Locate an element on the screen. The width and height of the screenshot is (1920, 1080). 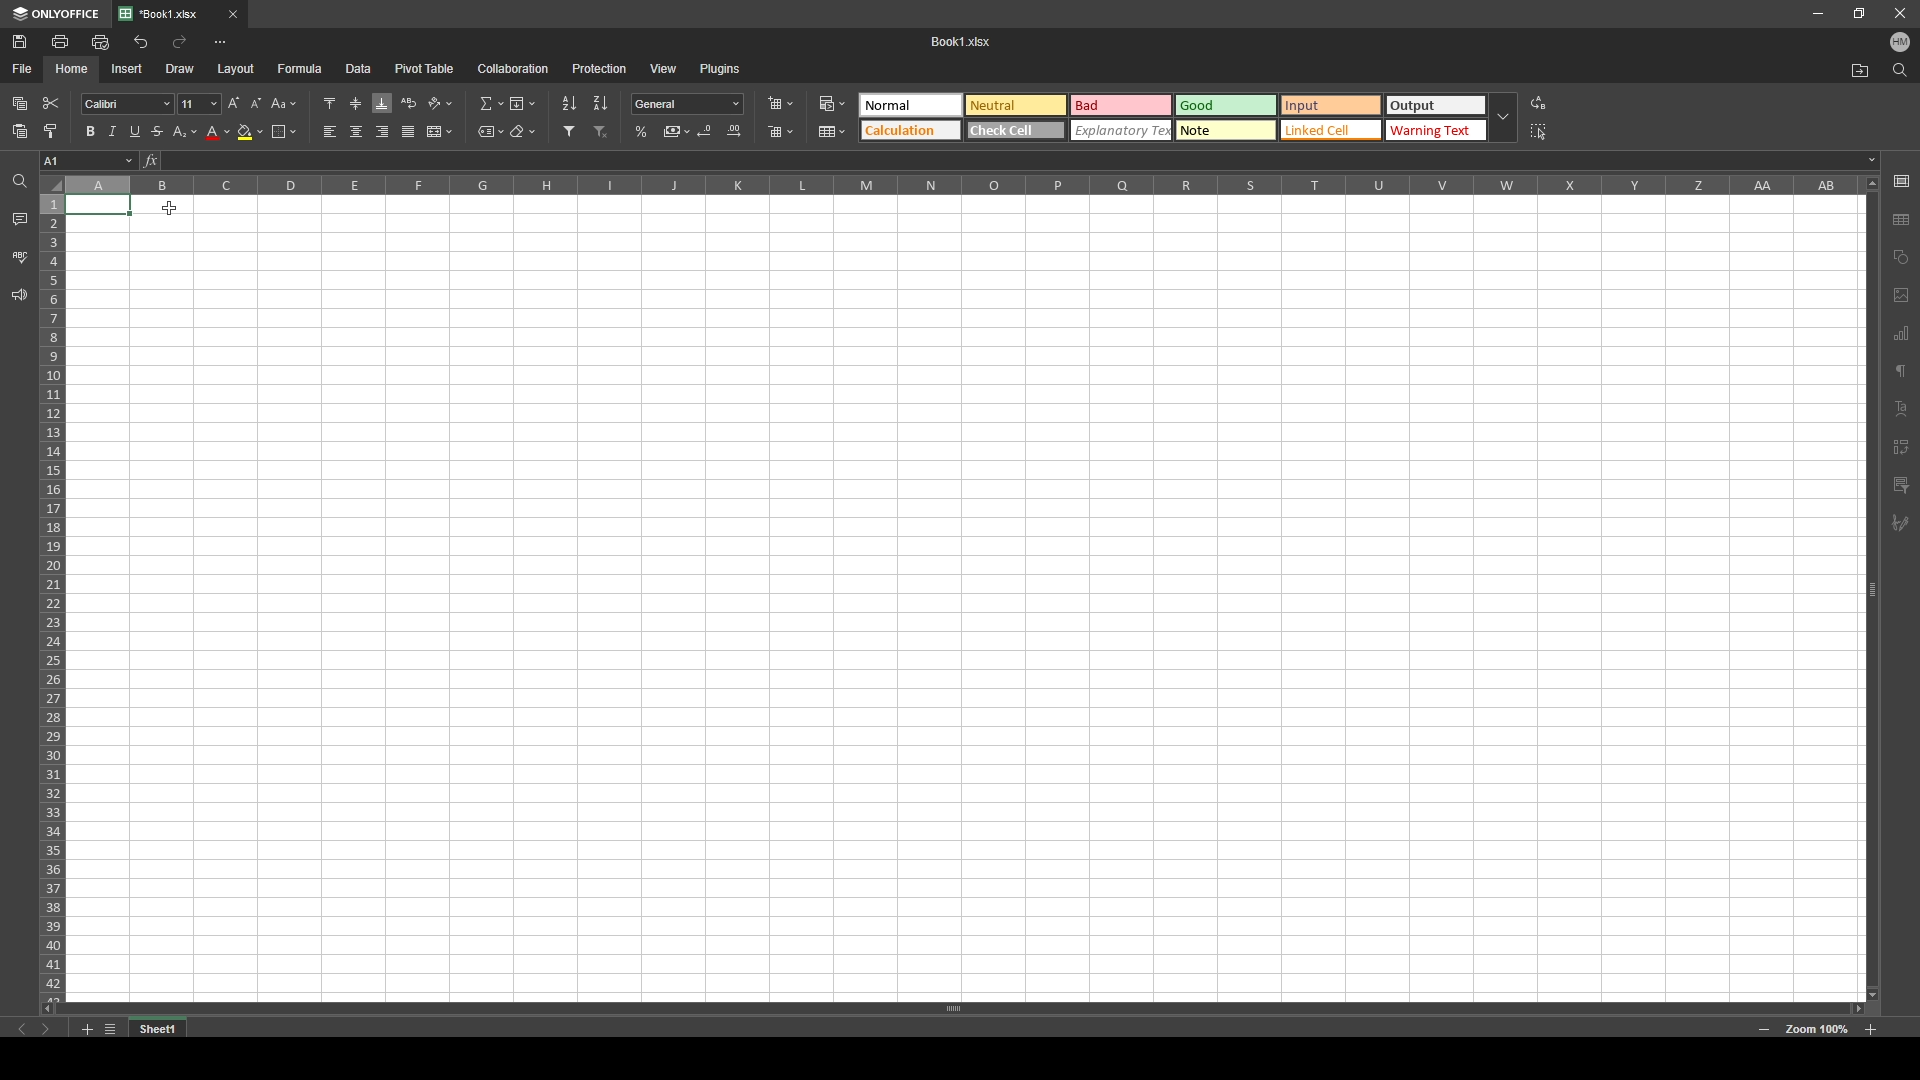
expand is located at coordinates (1503, 118).